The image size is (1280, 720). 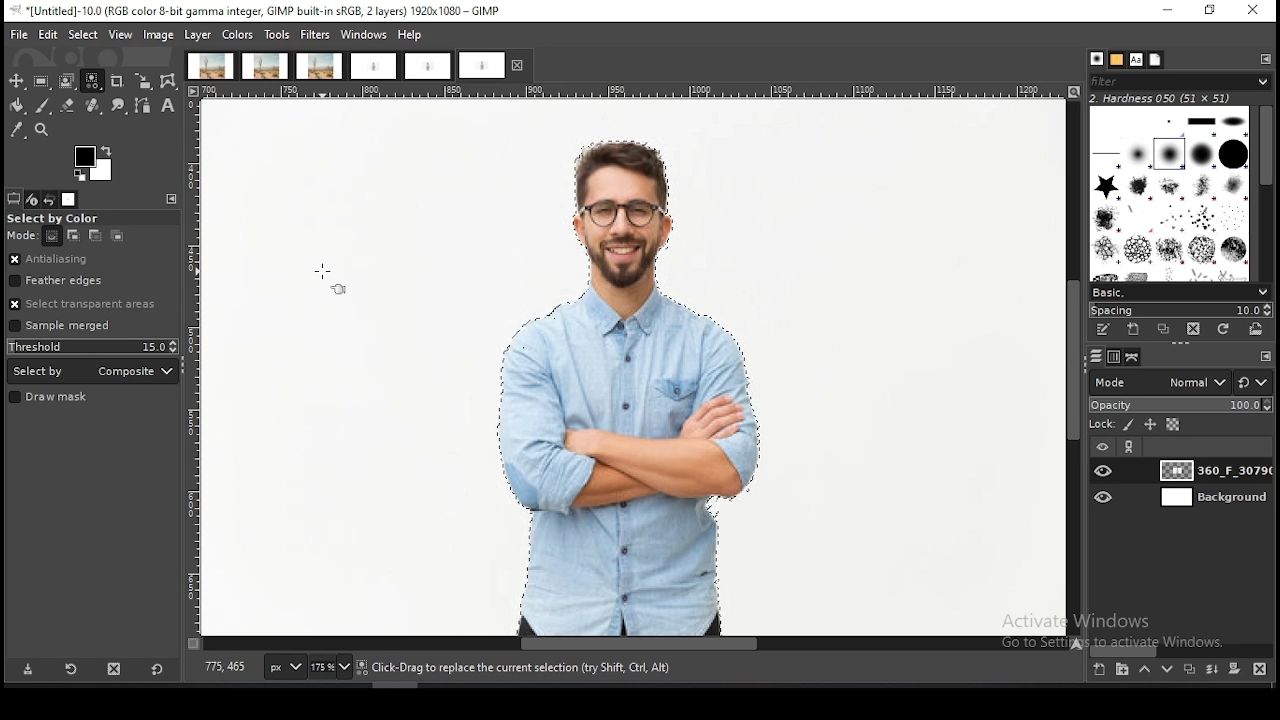 I want to click on layers, so click(x=1096, y=357).